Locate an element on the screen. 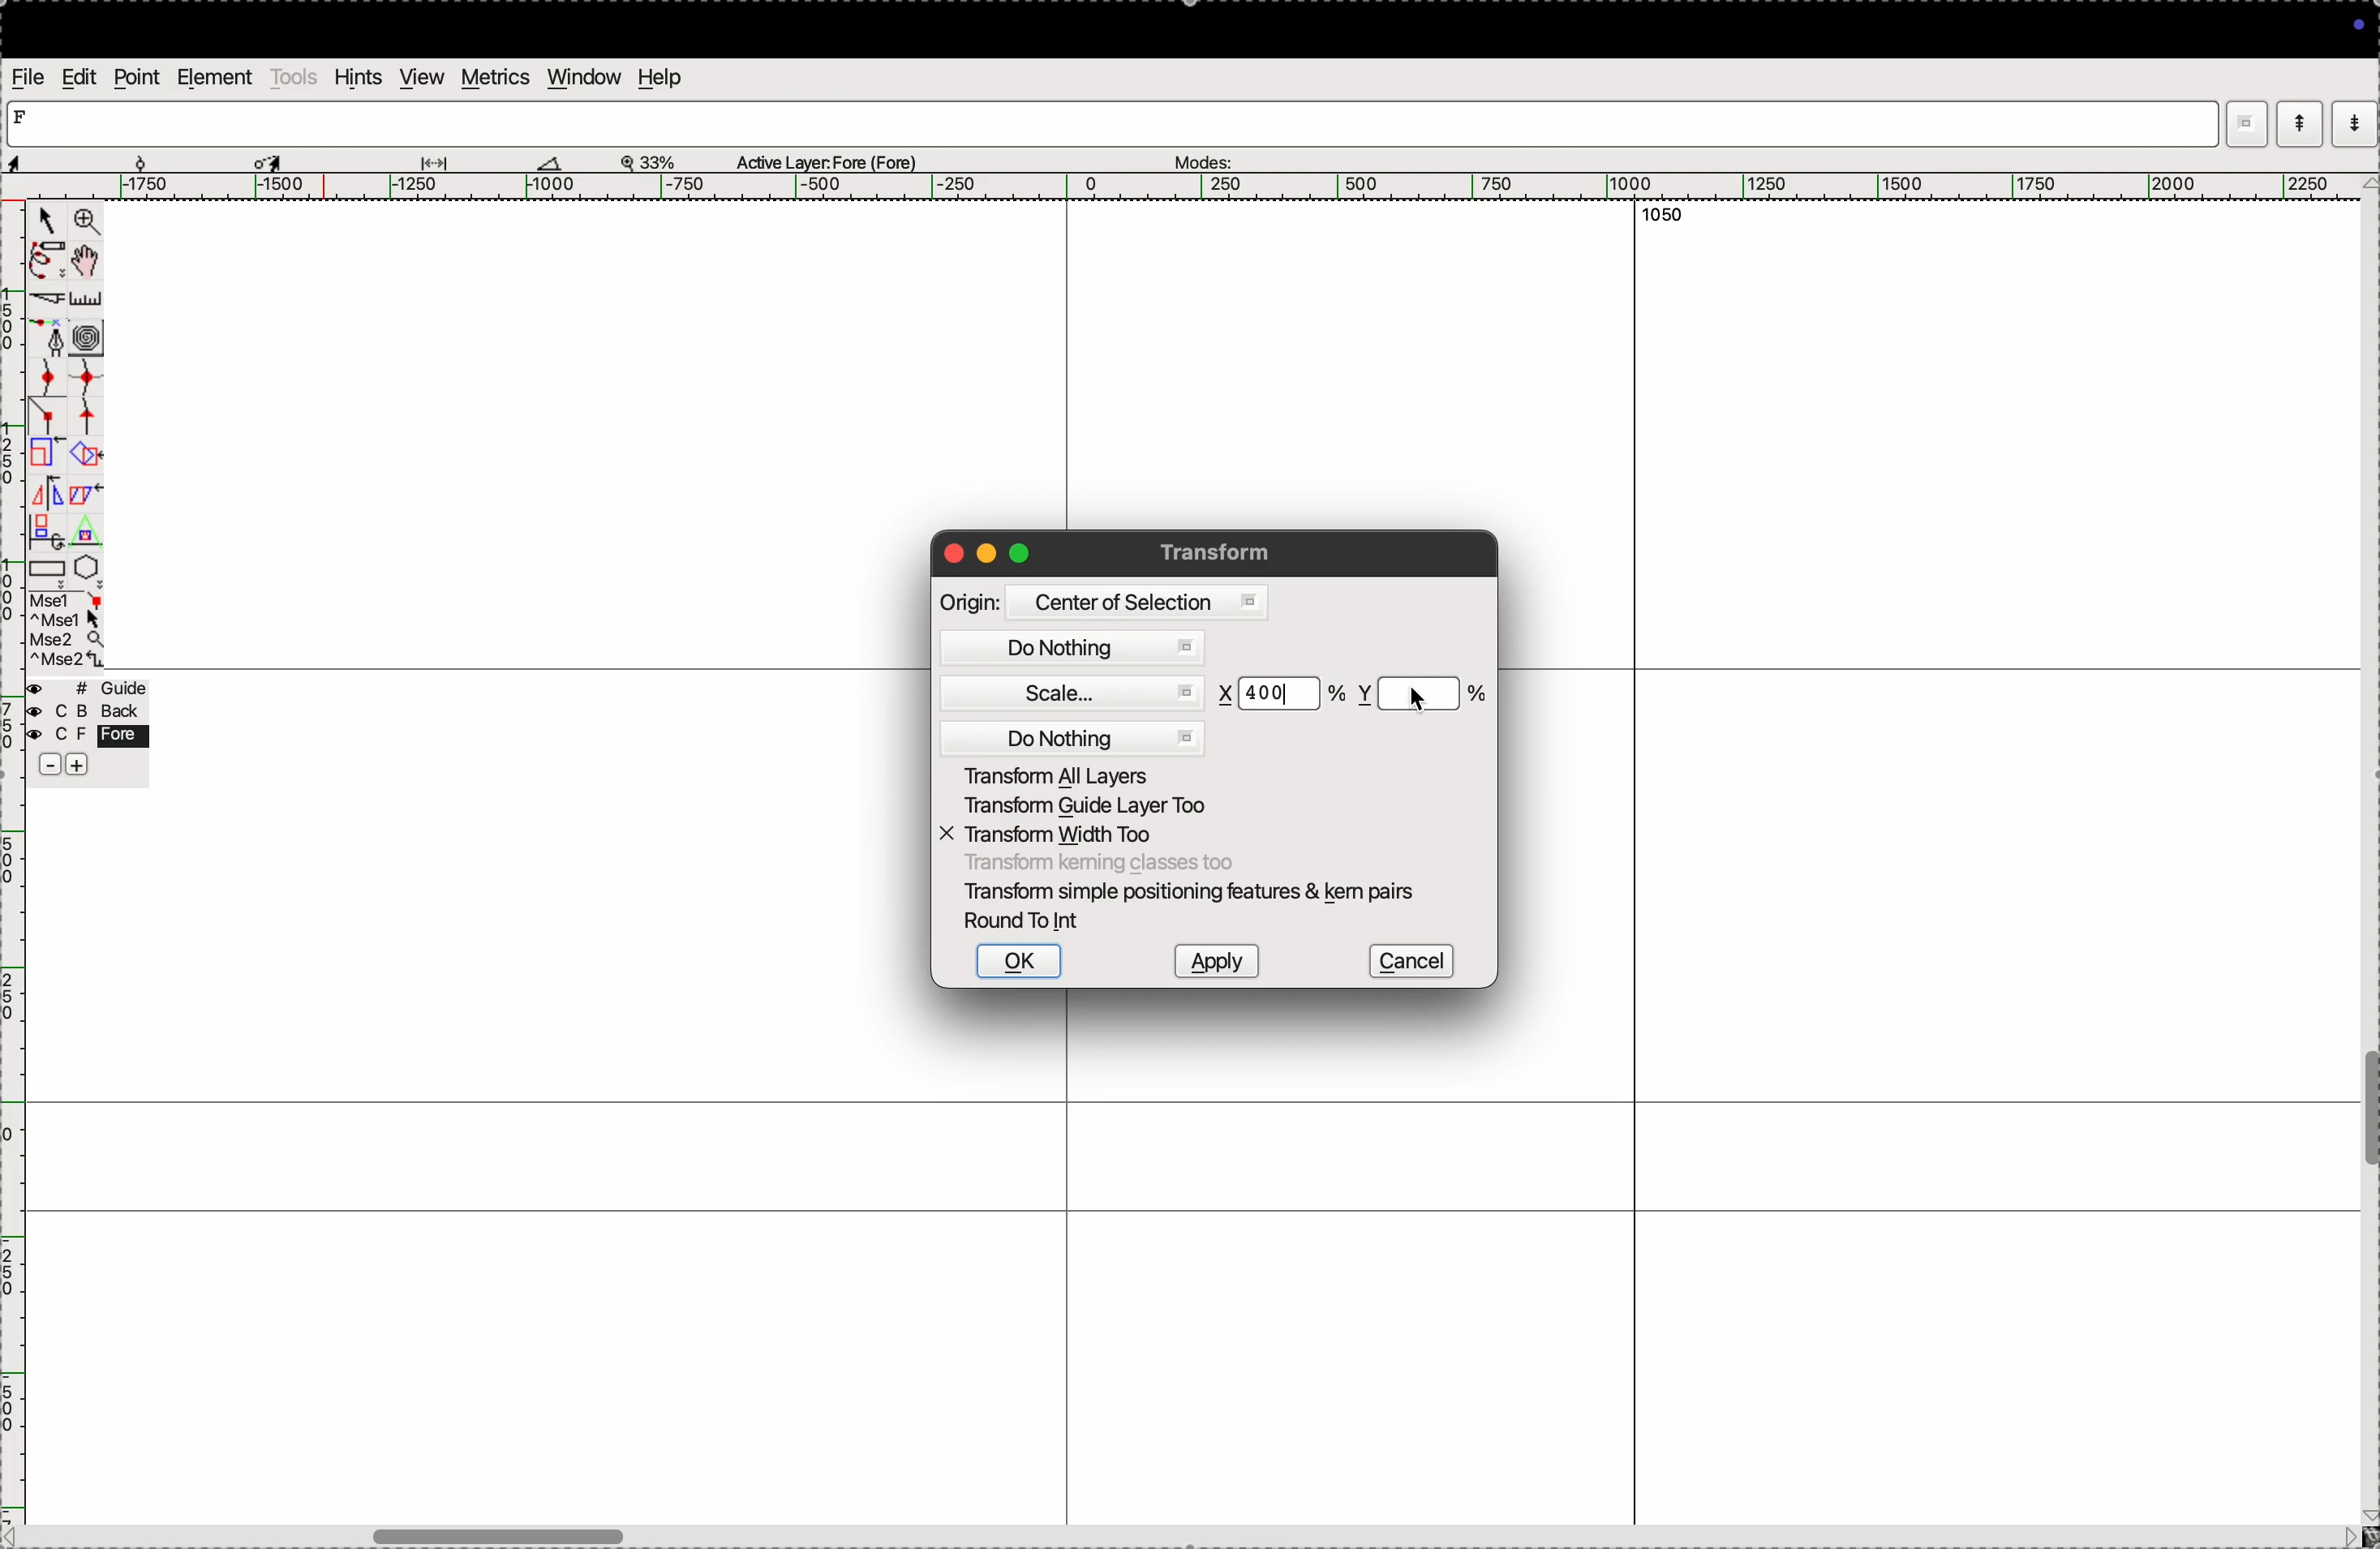  mode up is located at coordinates (2297, 124).